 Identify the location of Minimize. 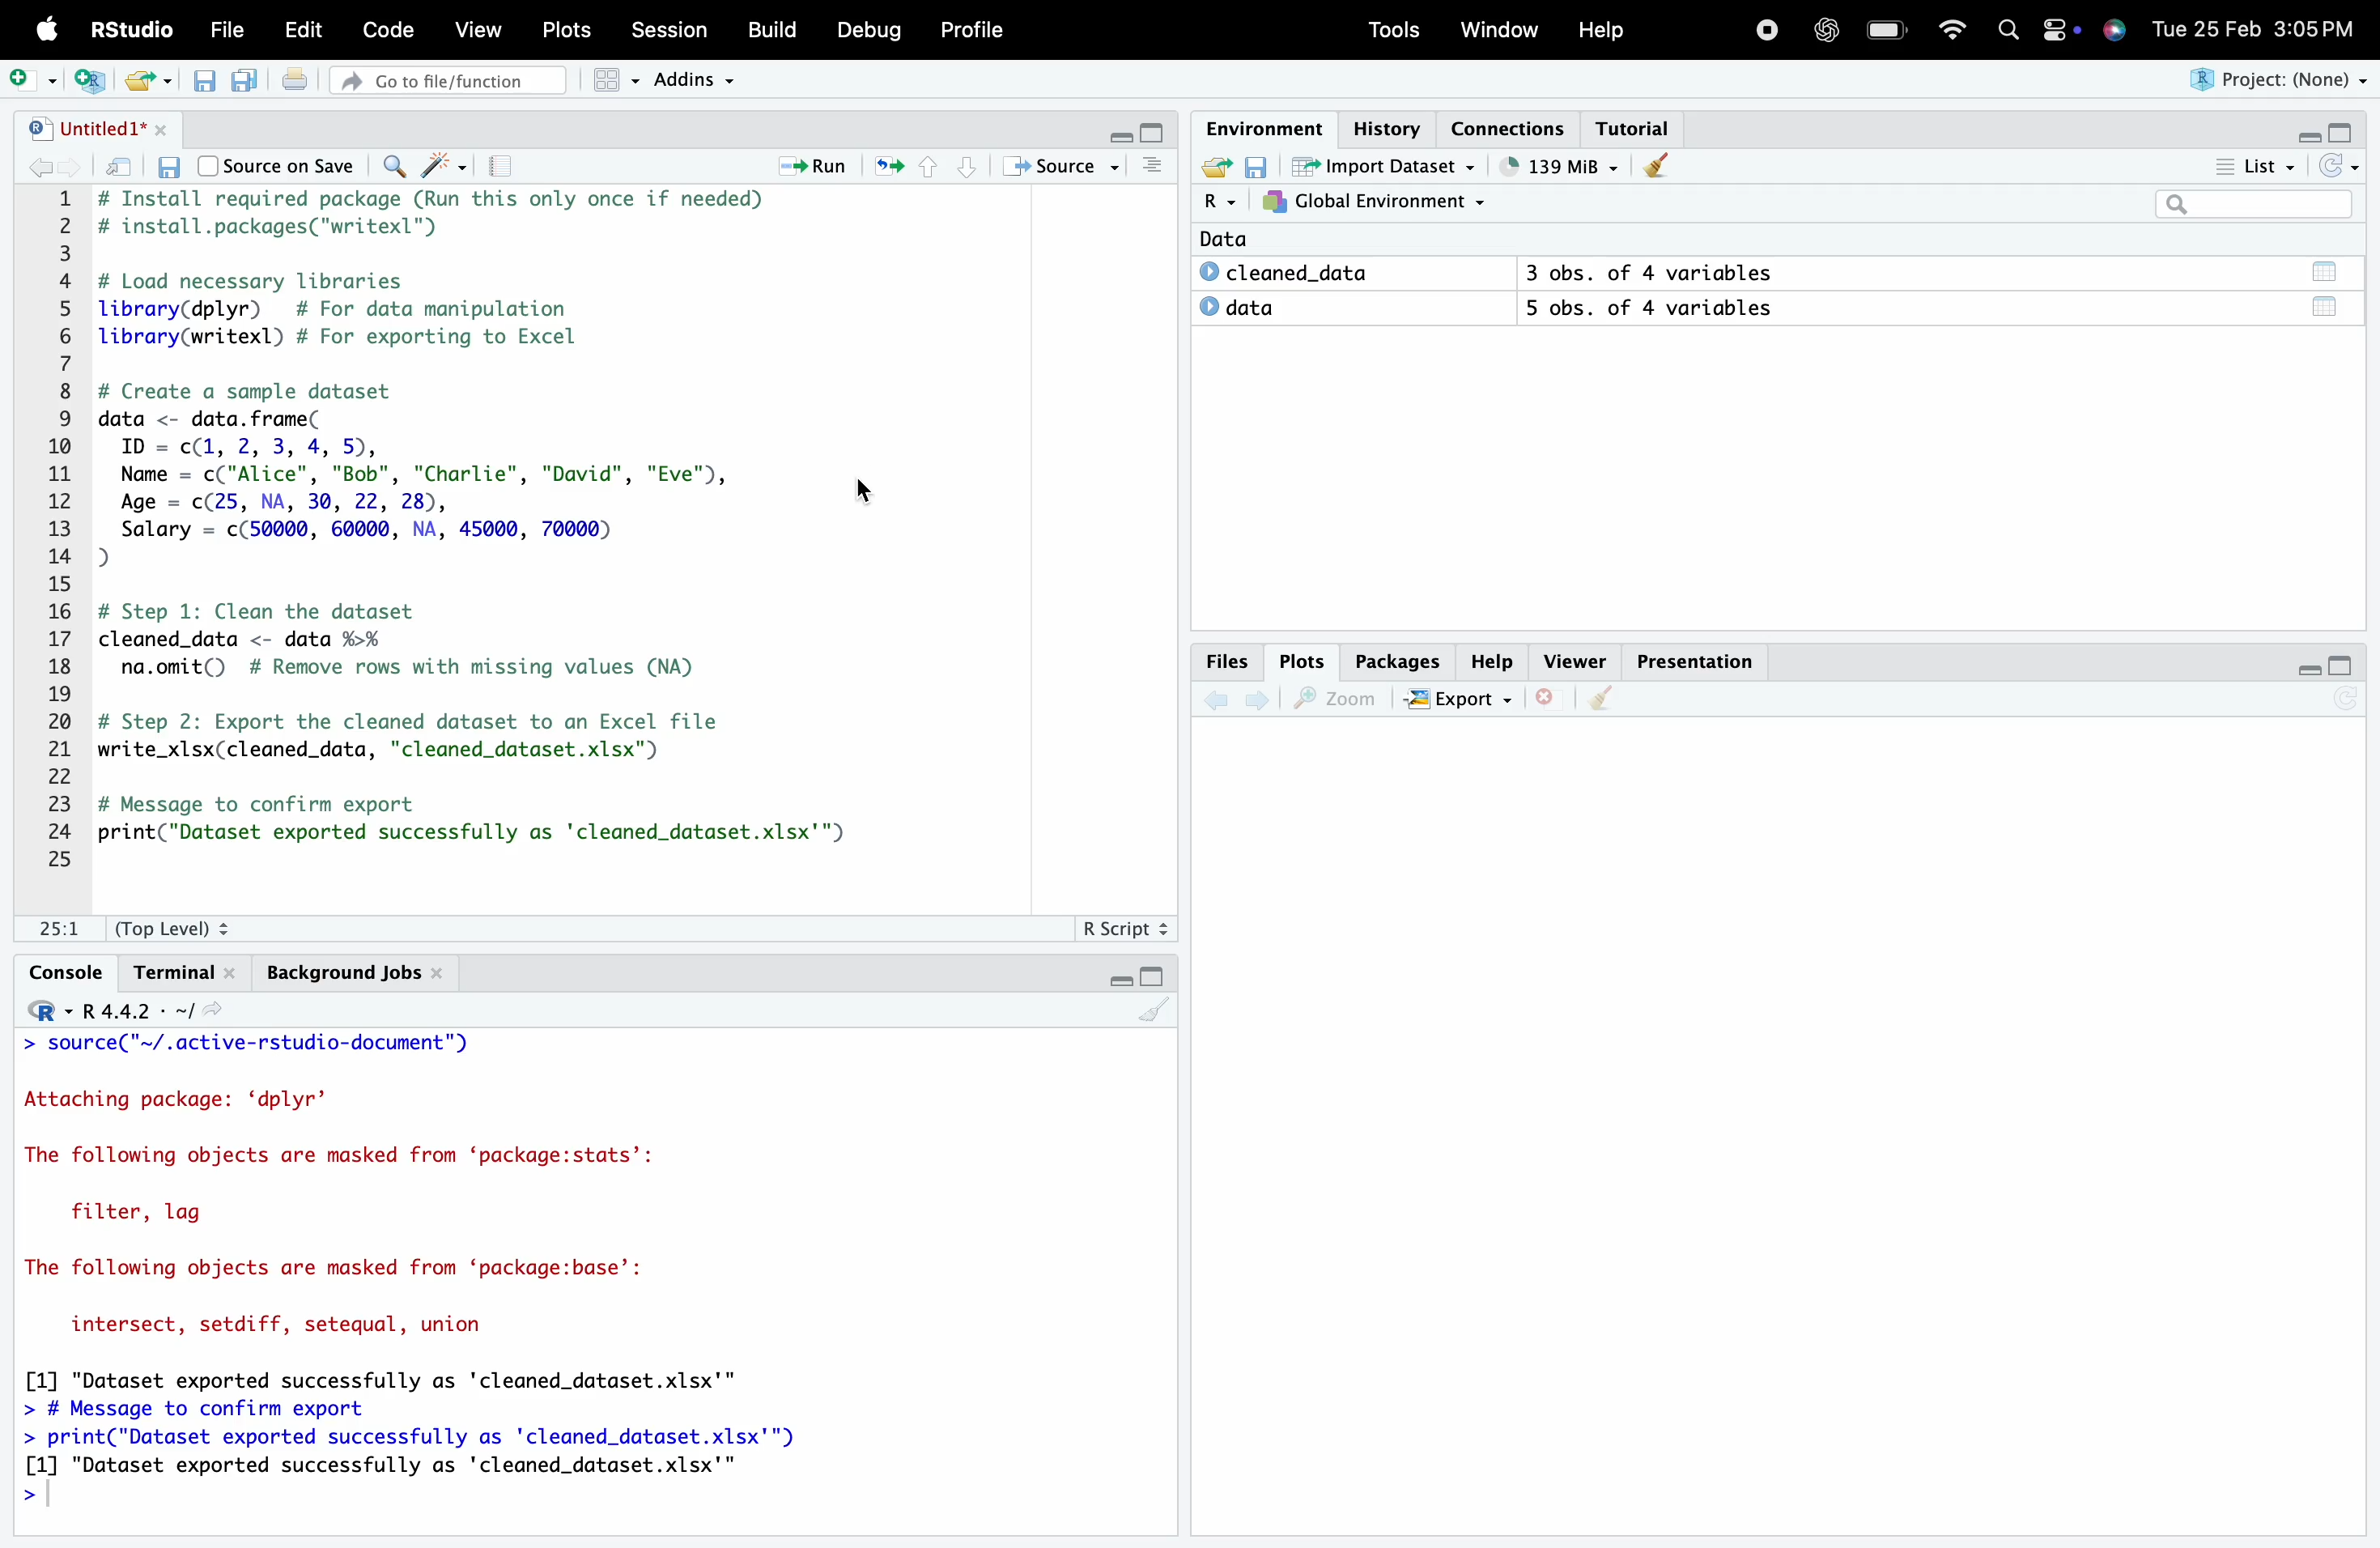
(1120, 981).